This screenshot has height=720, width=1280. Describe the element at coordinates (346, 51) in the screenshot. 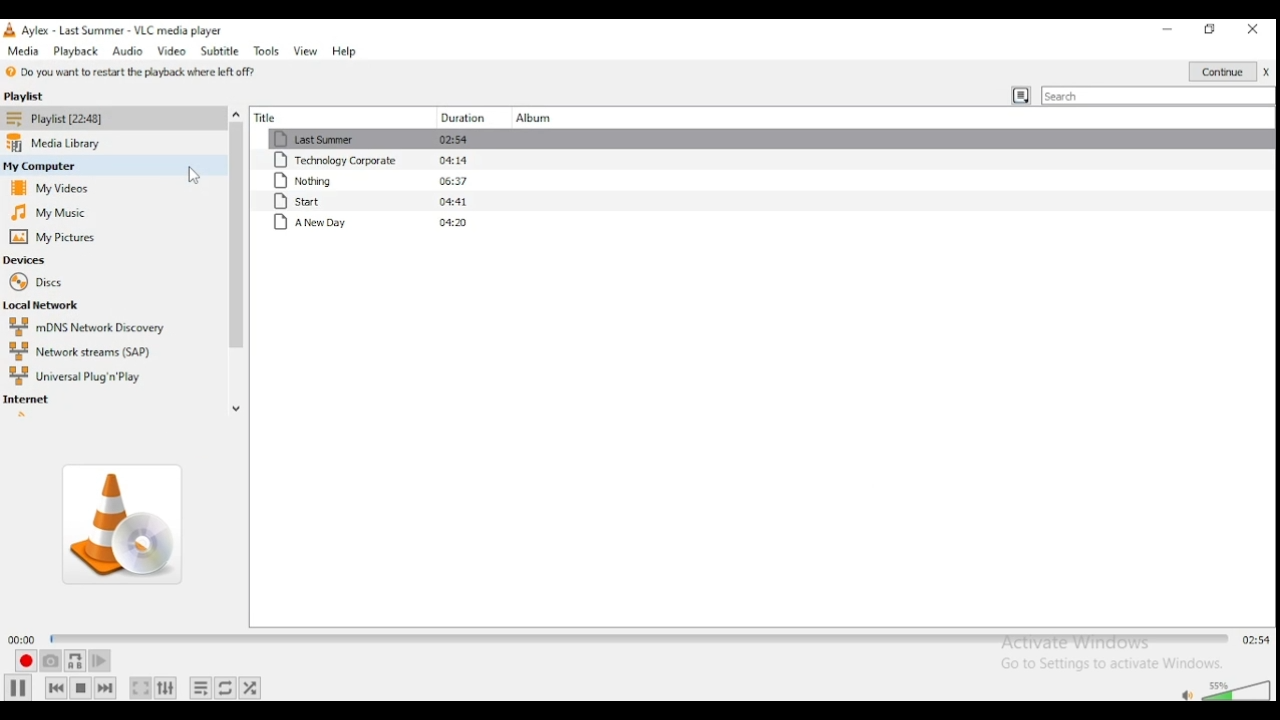

I see `help` at that location.